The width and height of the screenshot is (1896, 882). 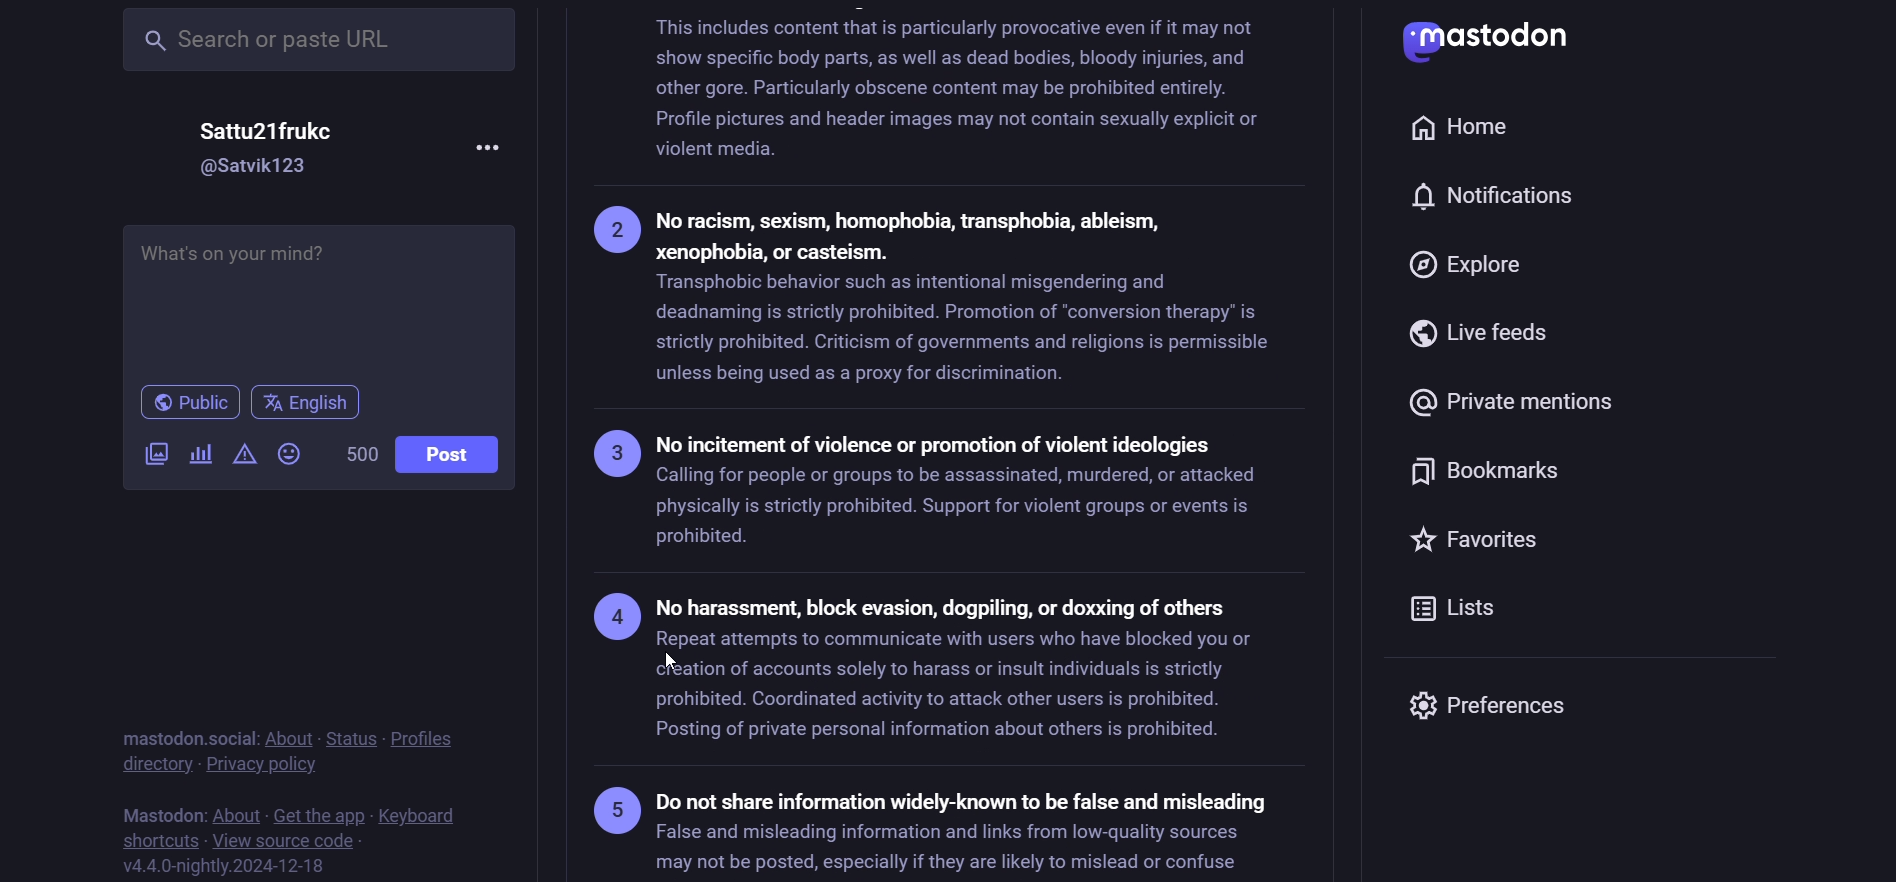 I want to click on emoji, so click(x=293, y=453).